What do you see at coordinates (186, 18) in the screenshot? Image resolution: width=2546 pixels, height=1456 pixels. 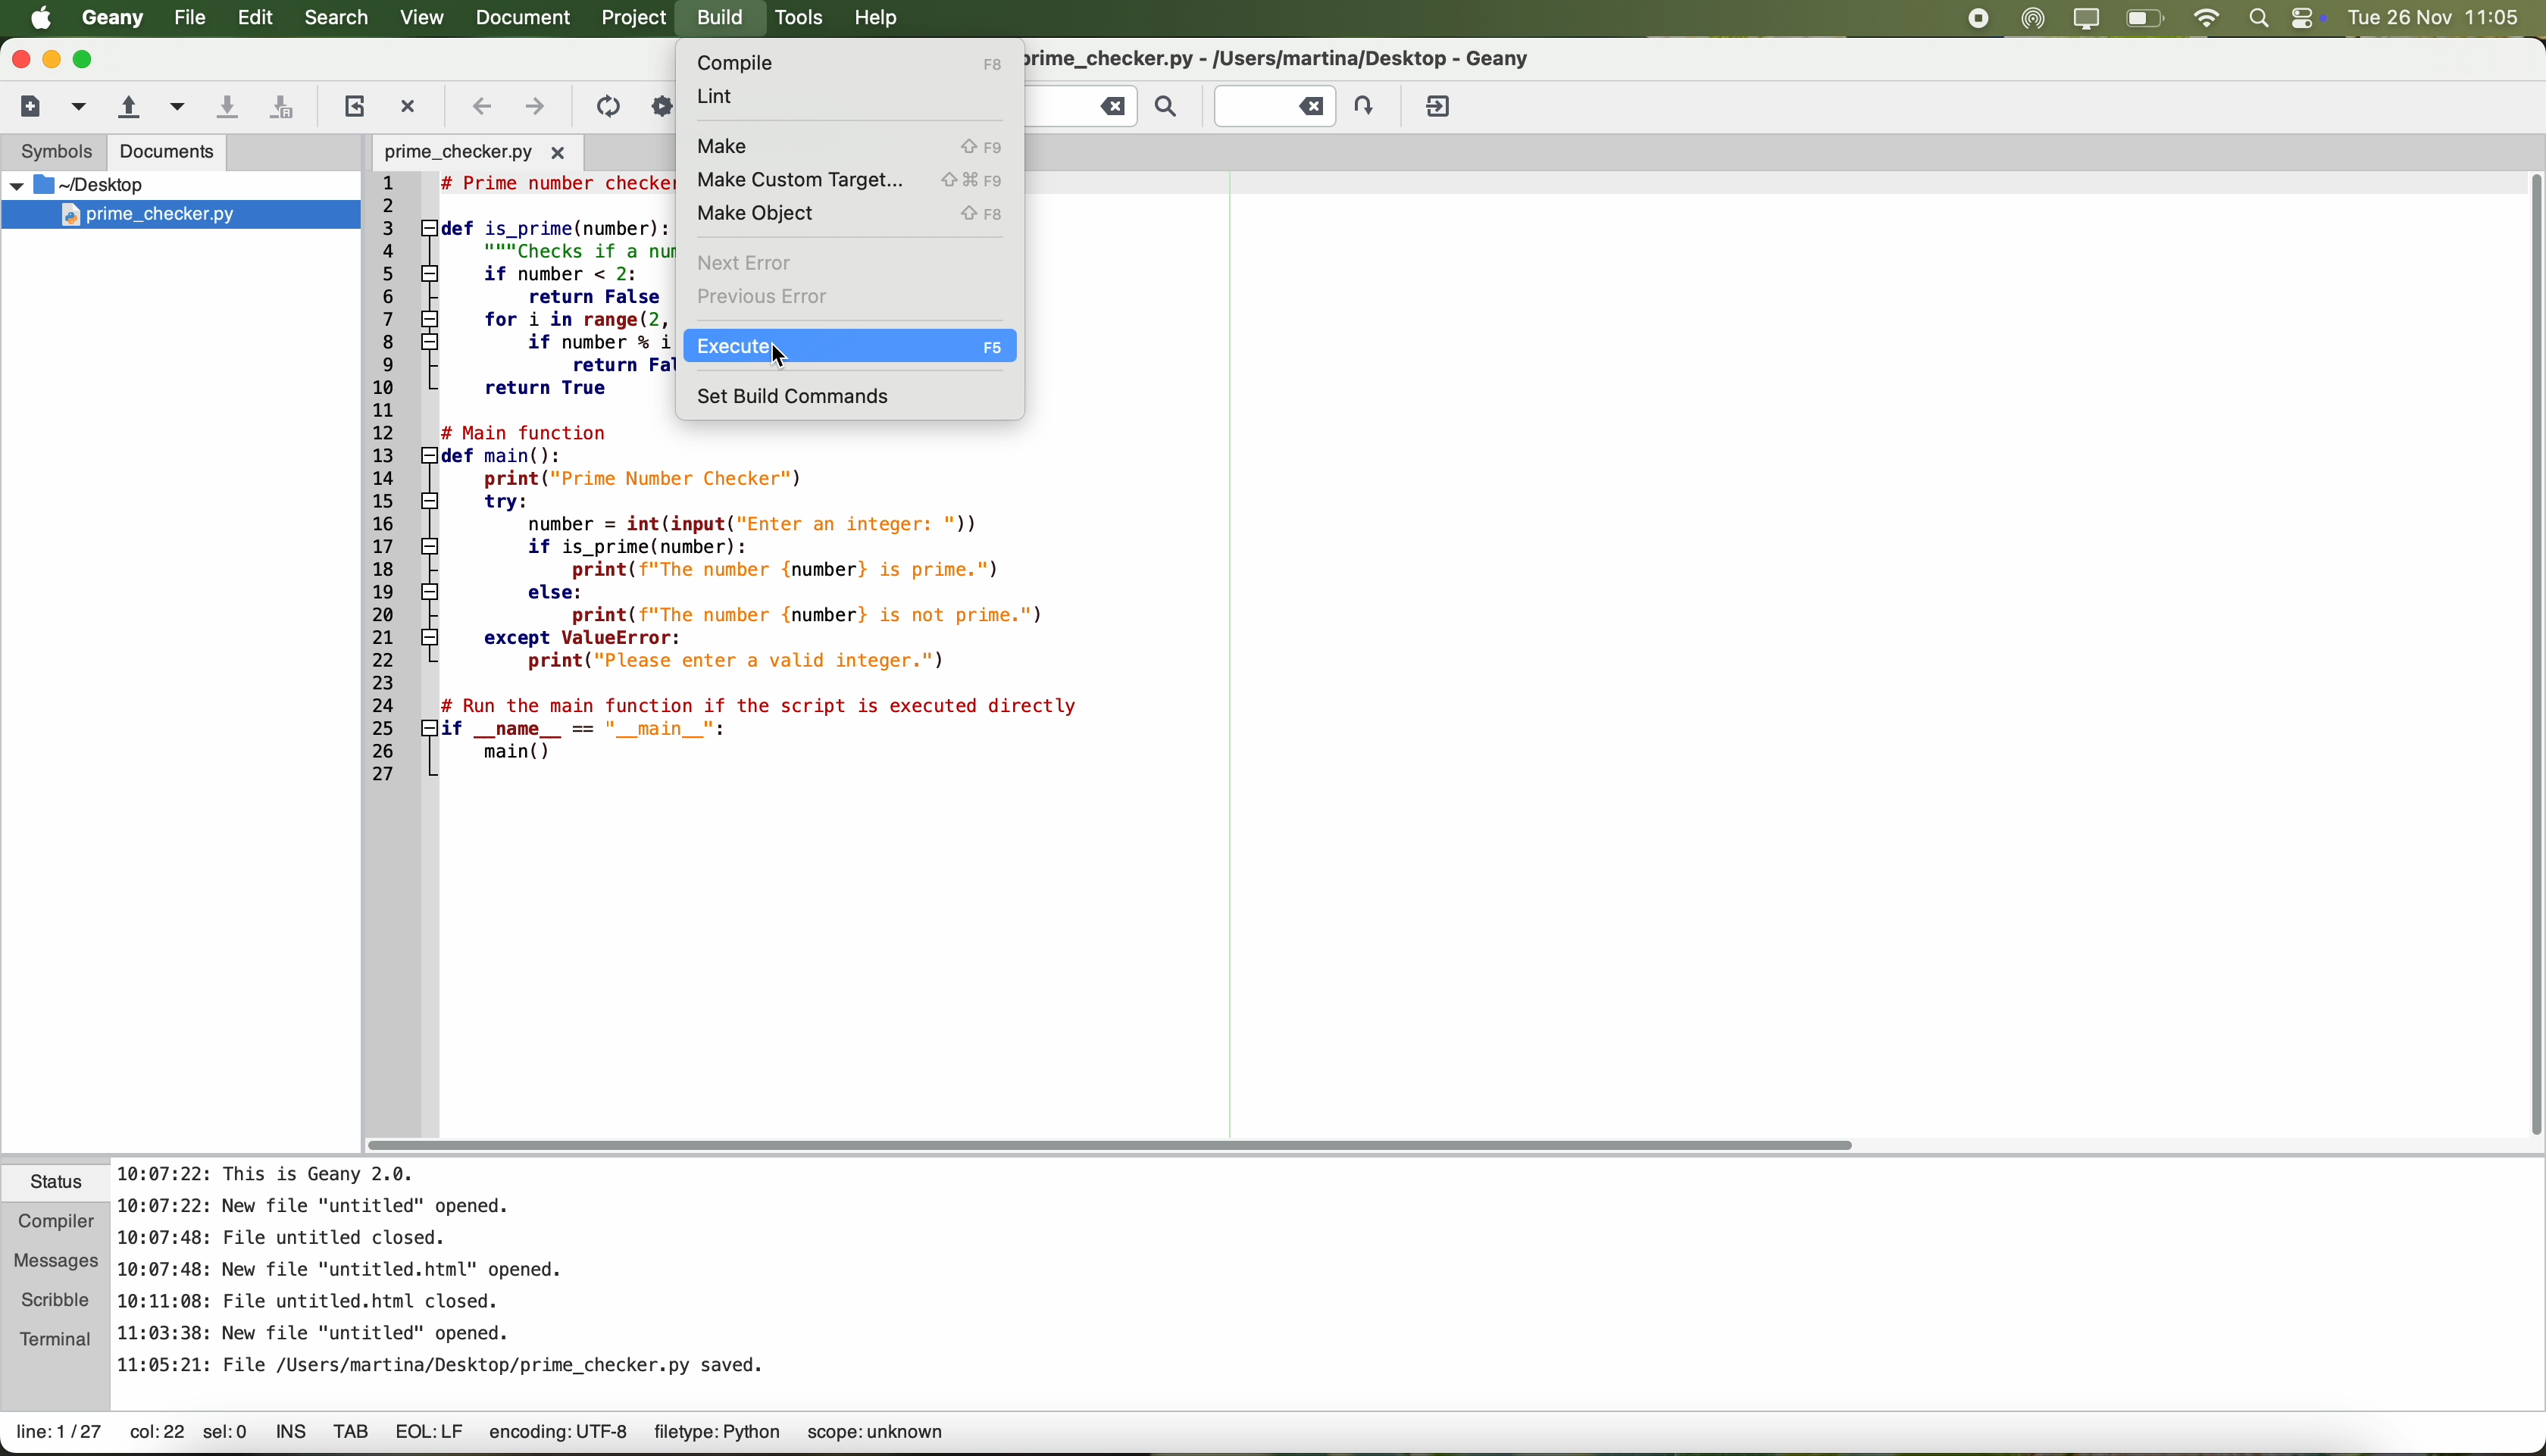 I see `file` at bounding box center [186, 18].